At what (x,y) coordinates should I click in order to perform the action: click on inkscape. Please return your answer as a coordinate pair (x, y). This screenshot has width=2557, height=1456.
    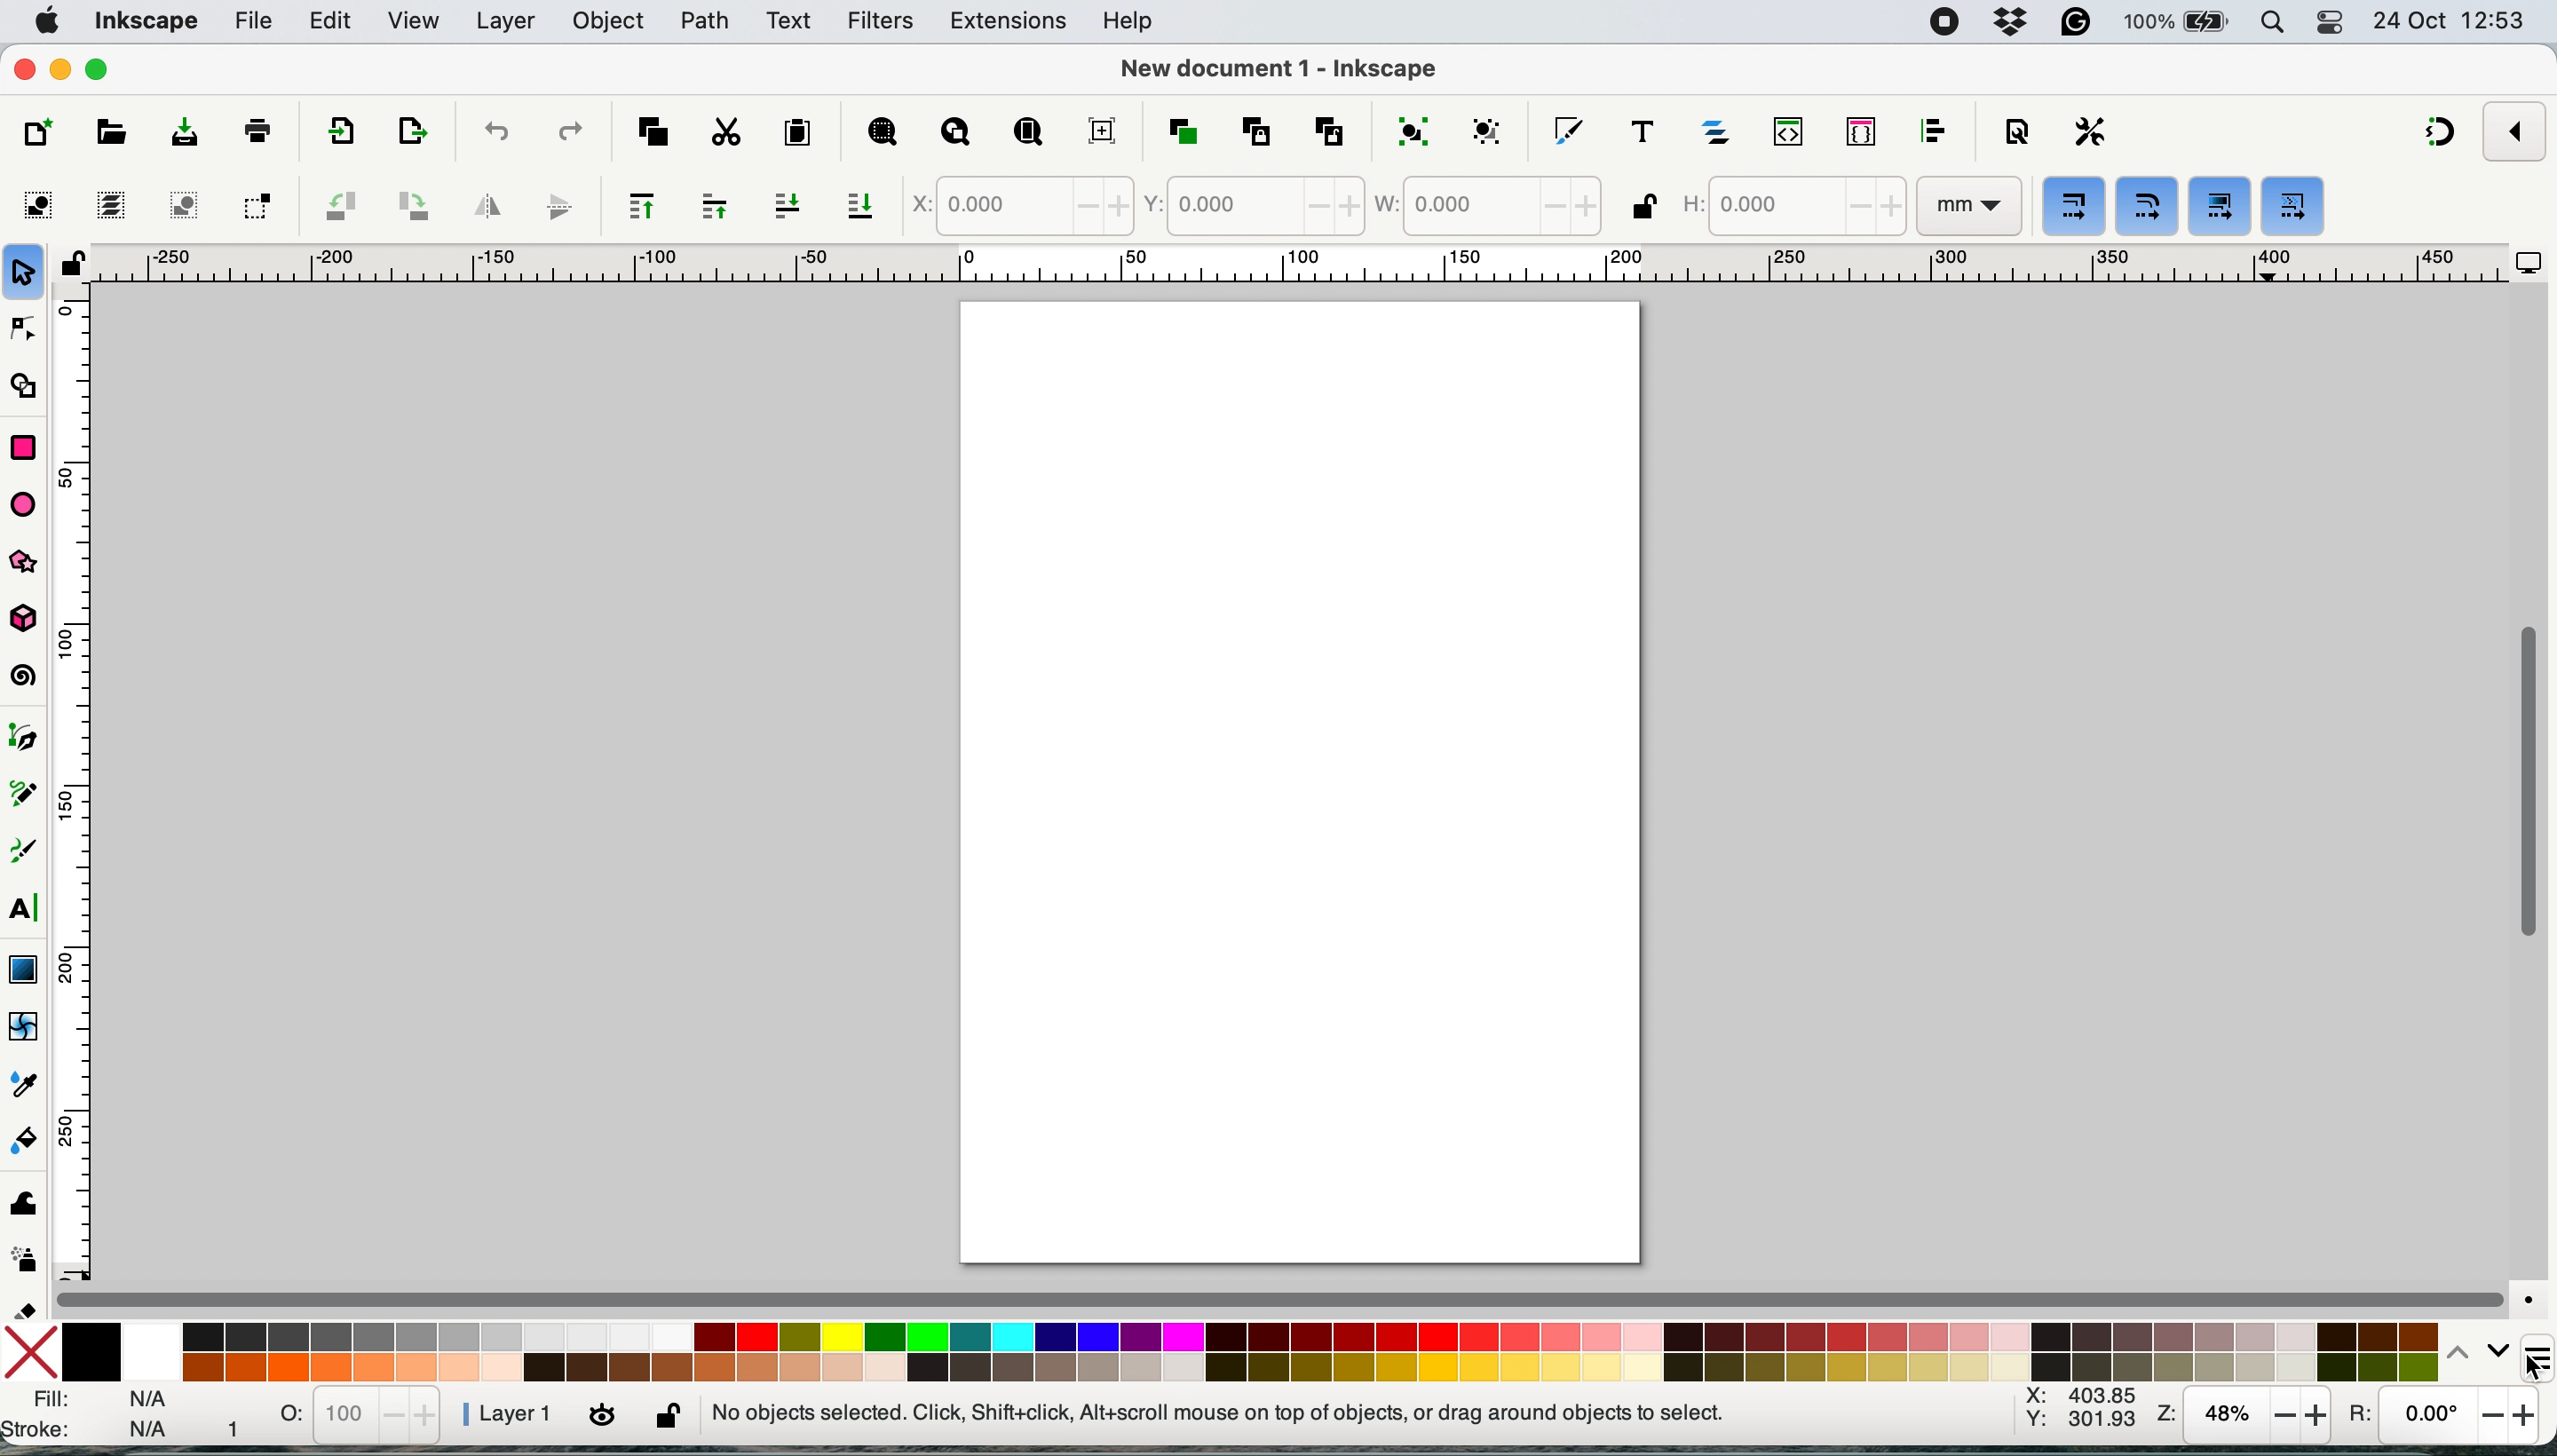
    Looking at the image, I should click on (148, 20).